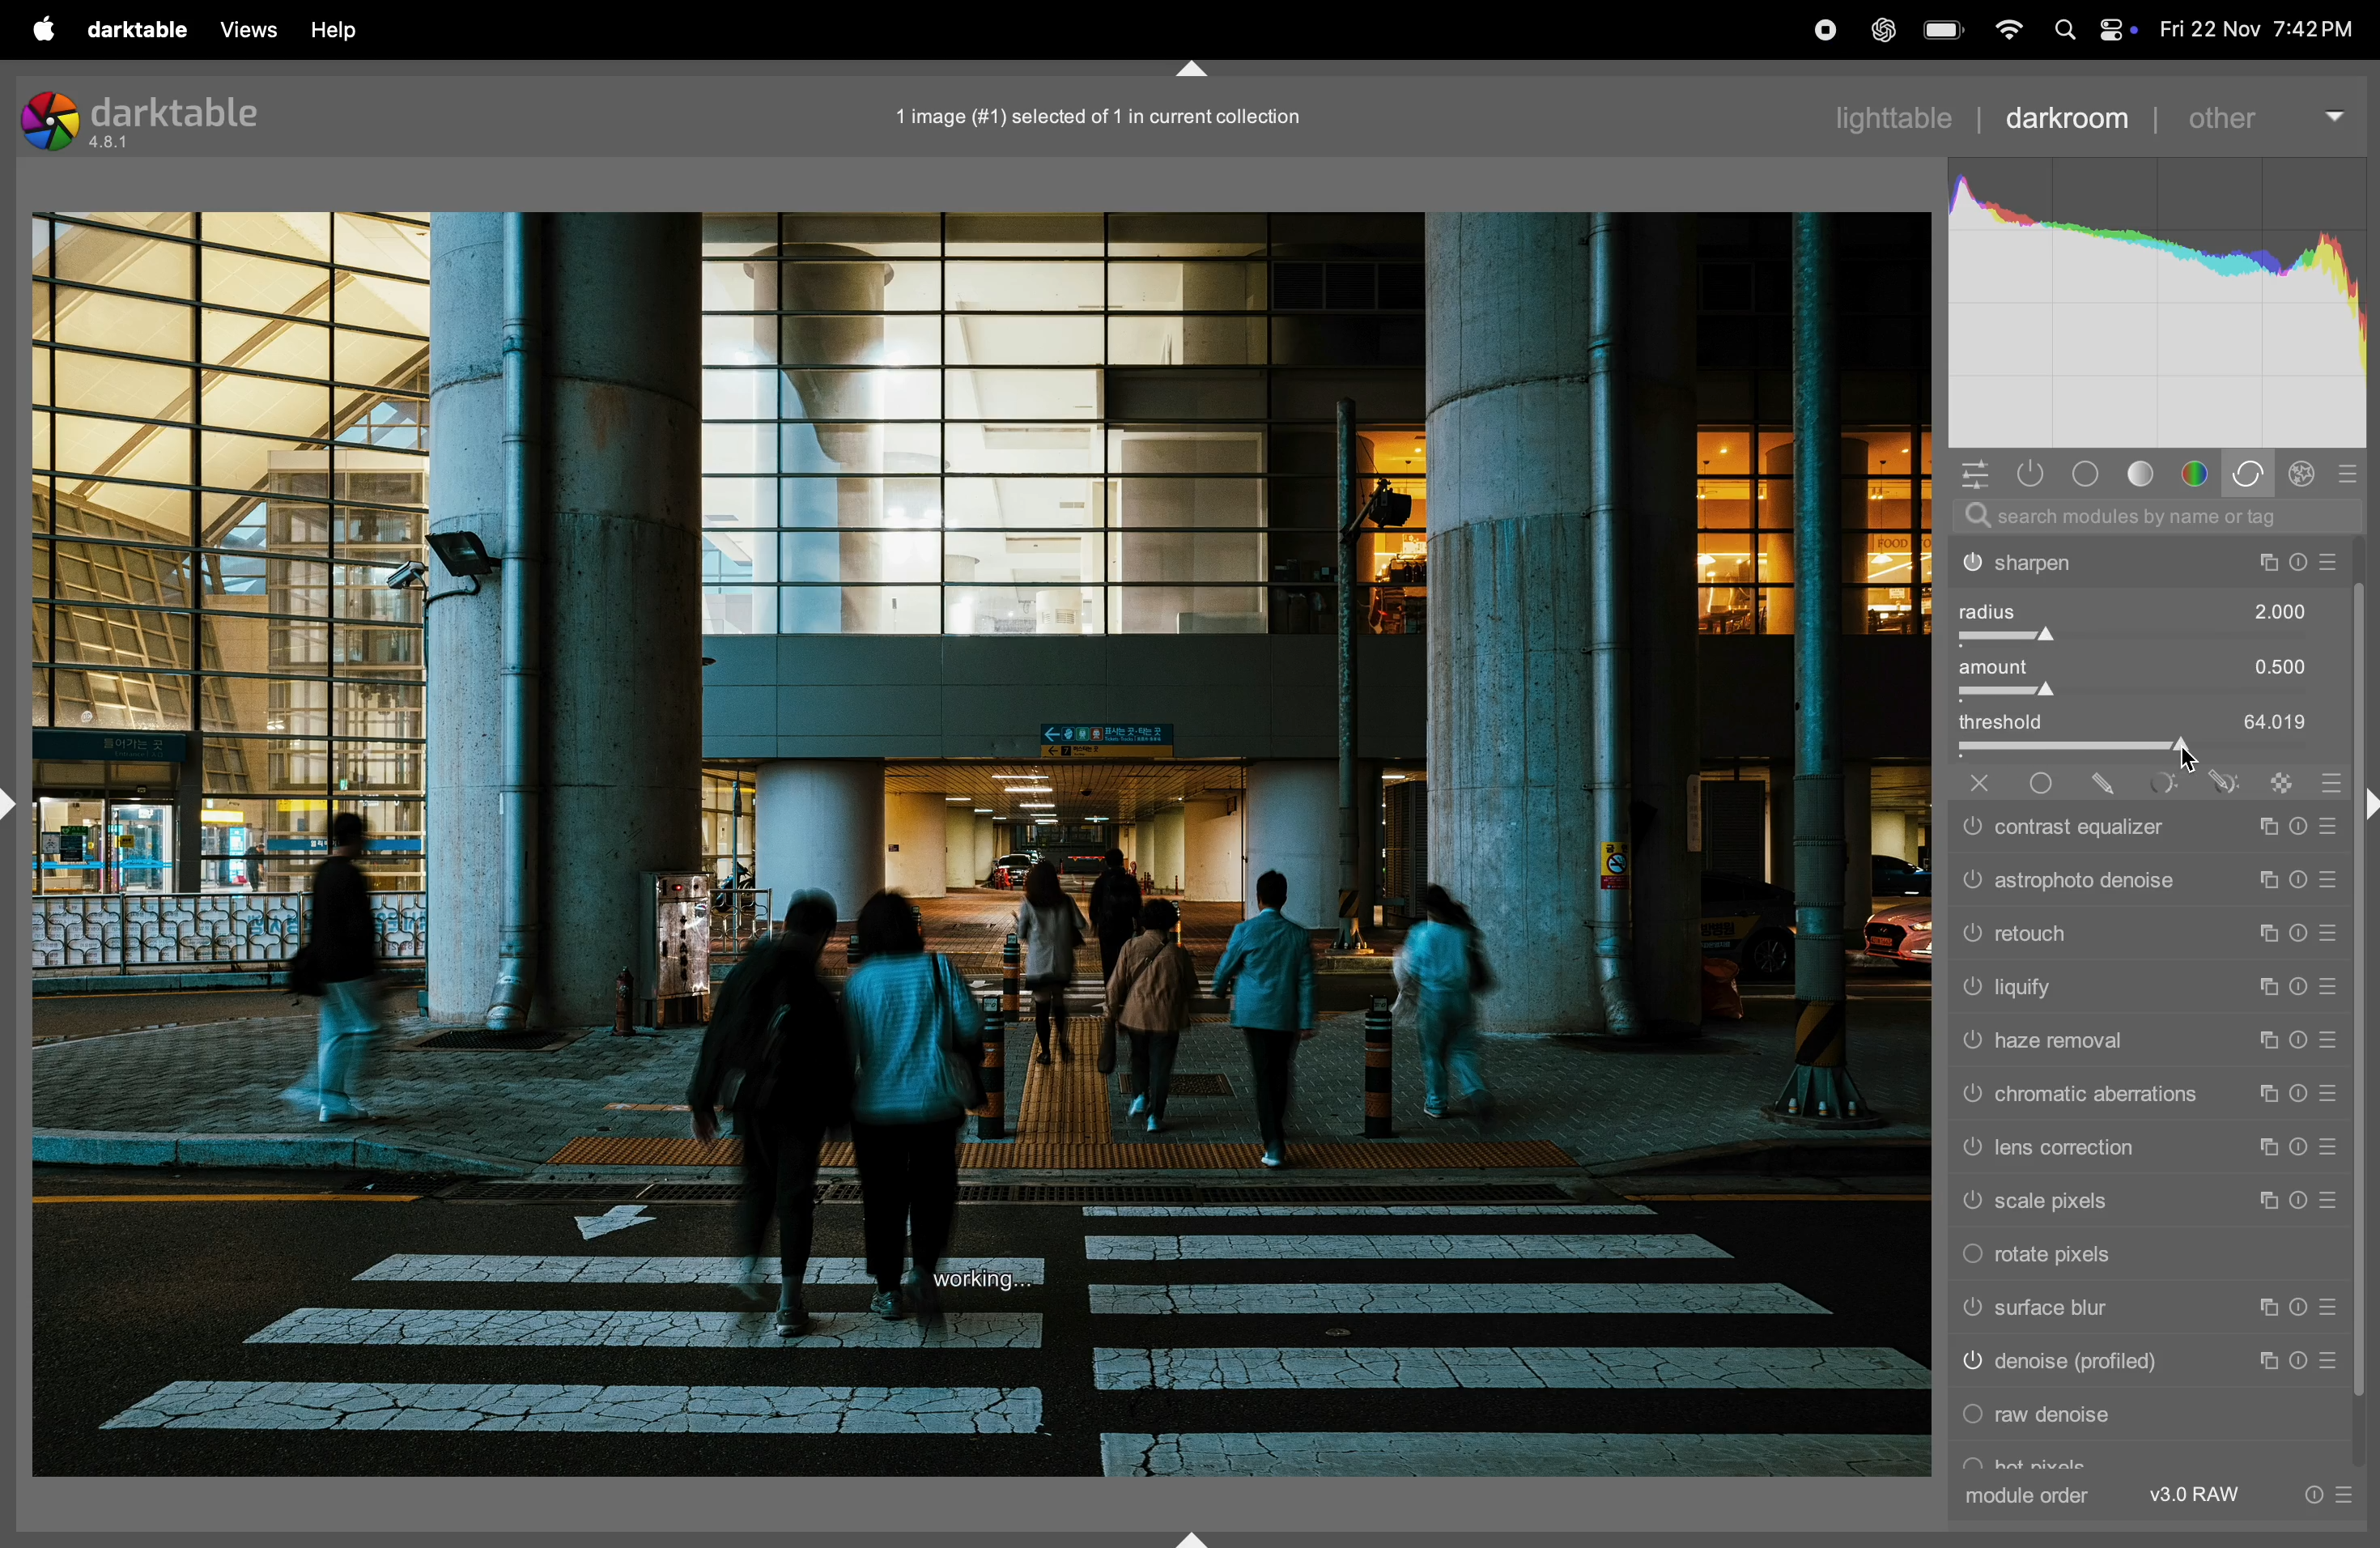  Describe the element at coordinates (2150, 619) in the screenshot. I see `radius` at that location.